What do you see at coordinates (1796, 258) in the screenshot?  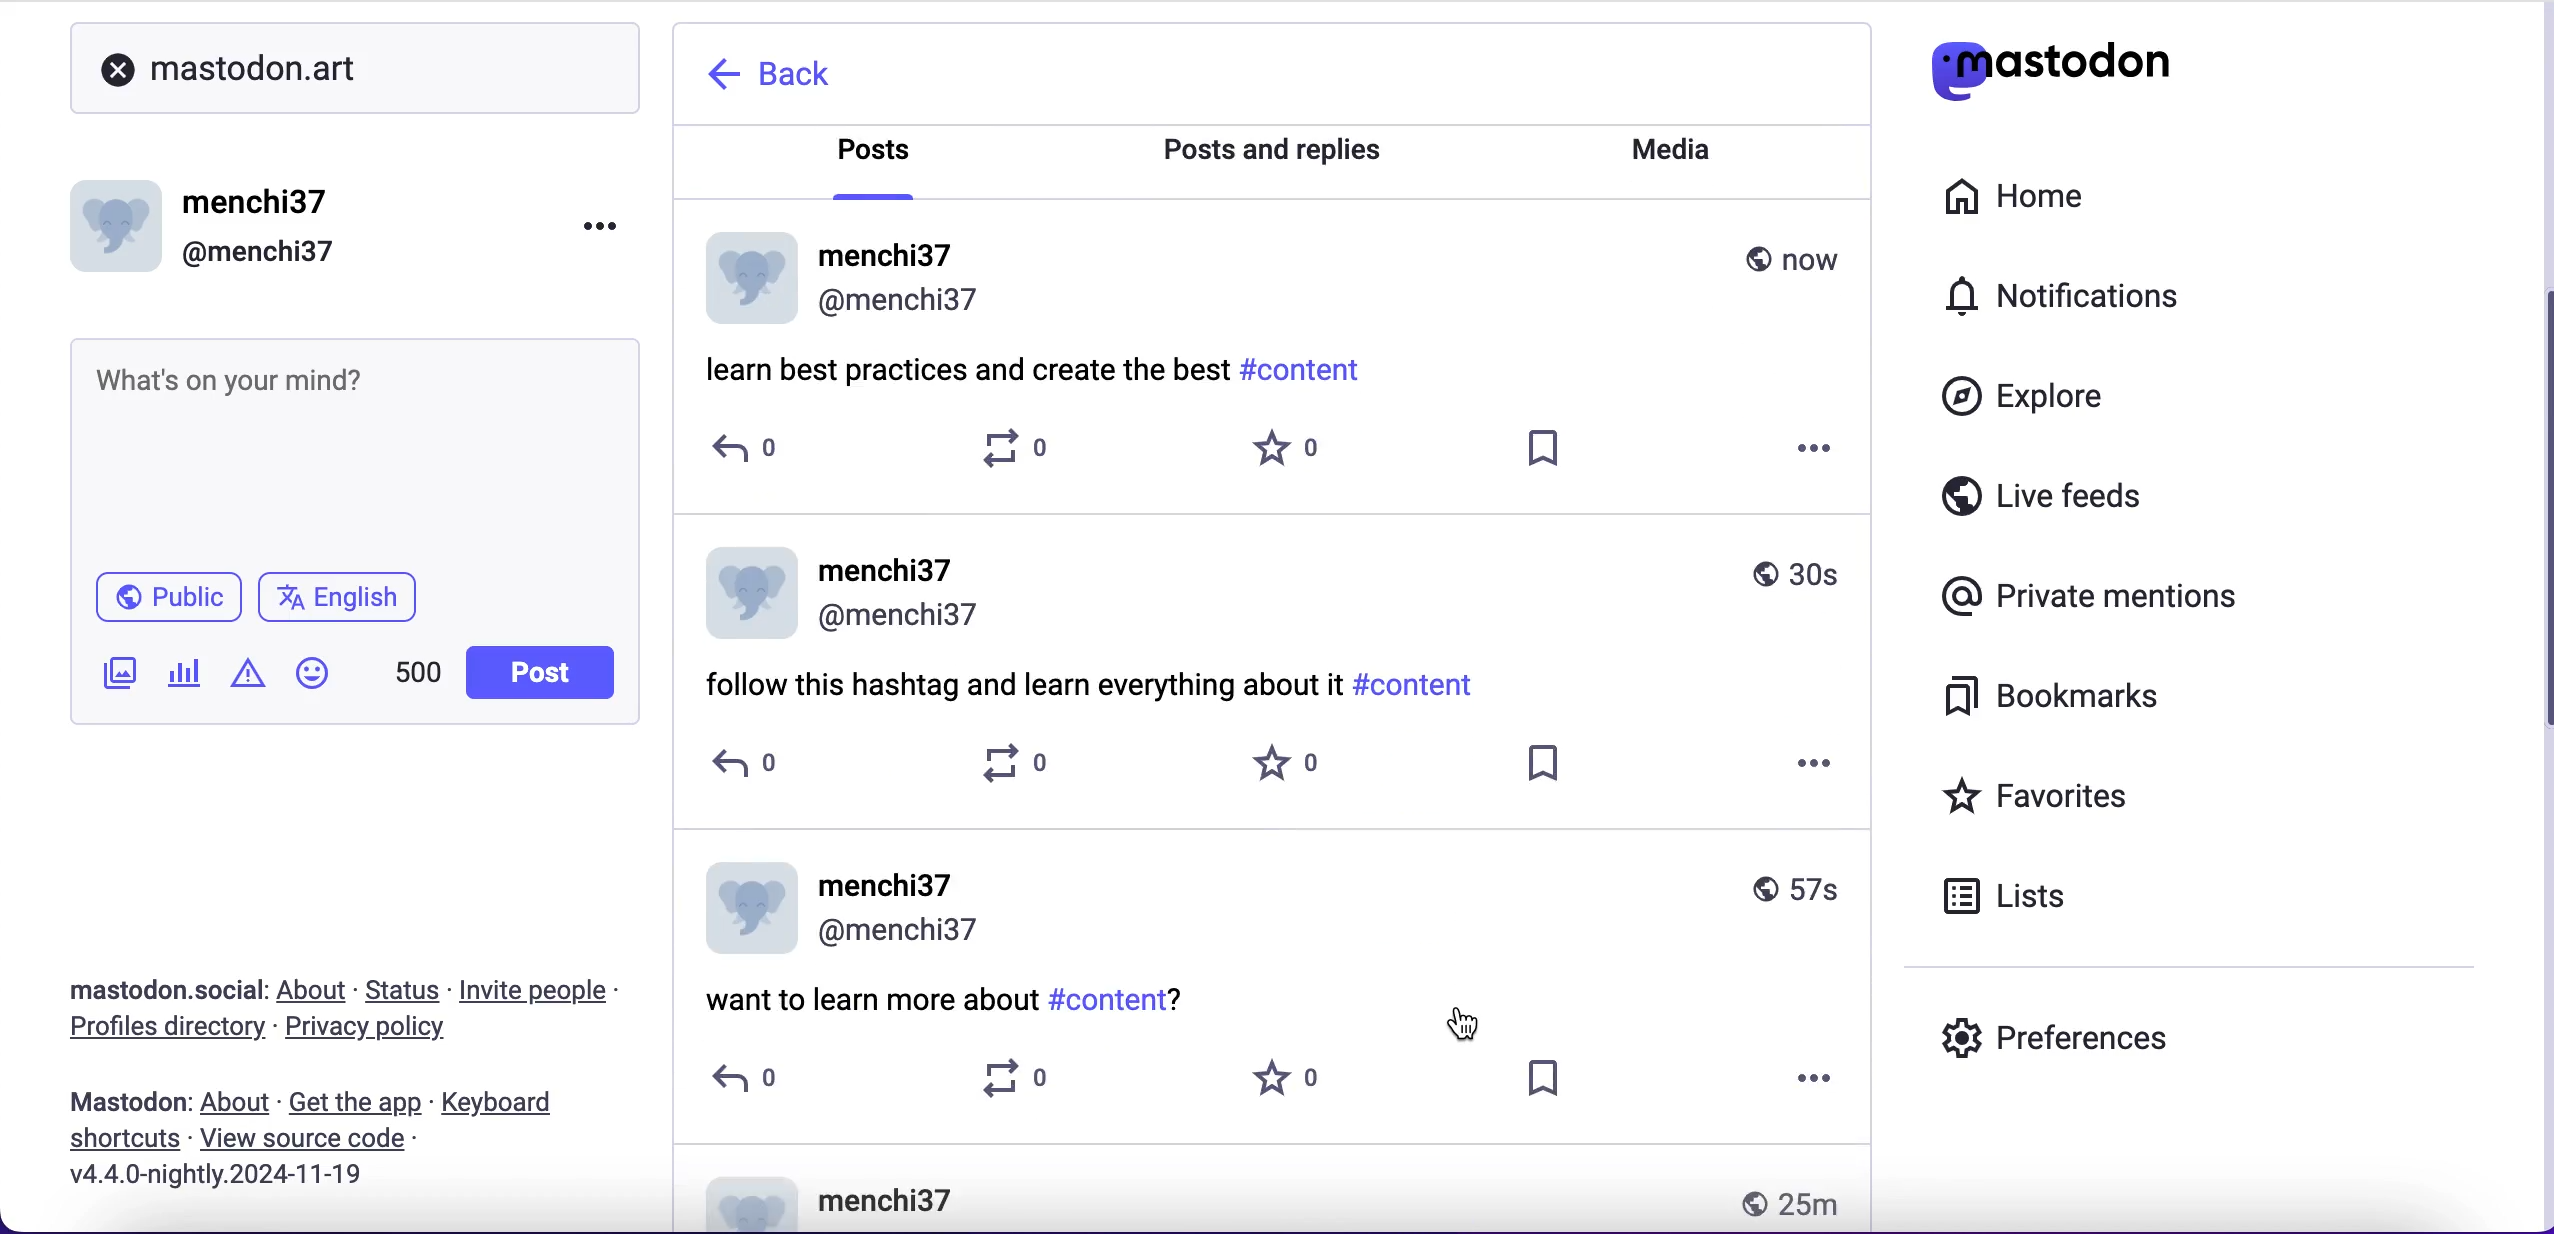 I see `now` at bounding box center [1796, 258].